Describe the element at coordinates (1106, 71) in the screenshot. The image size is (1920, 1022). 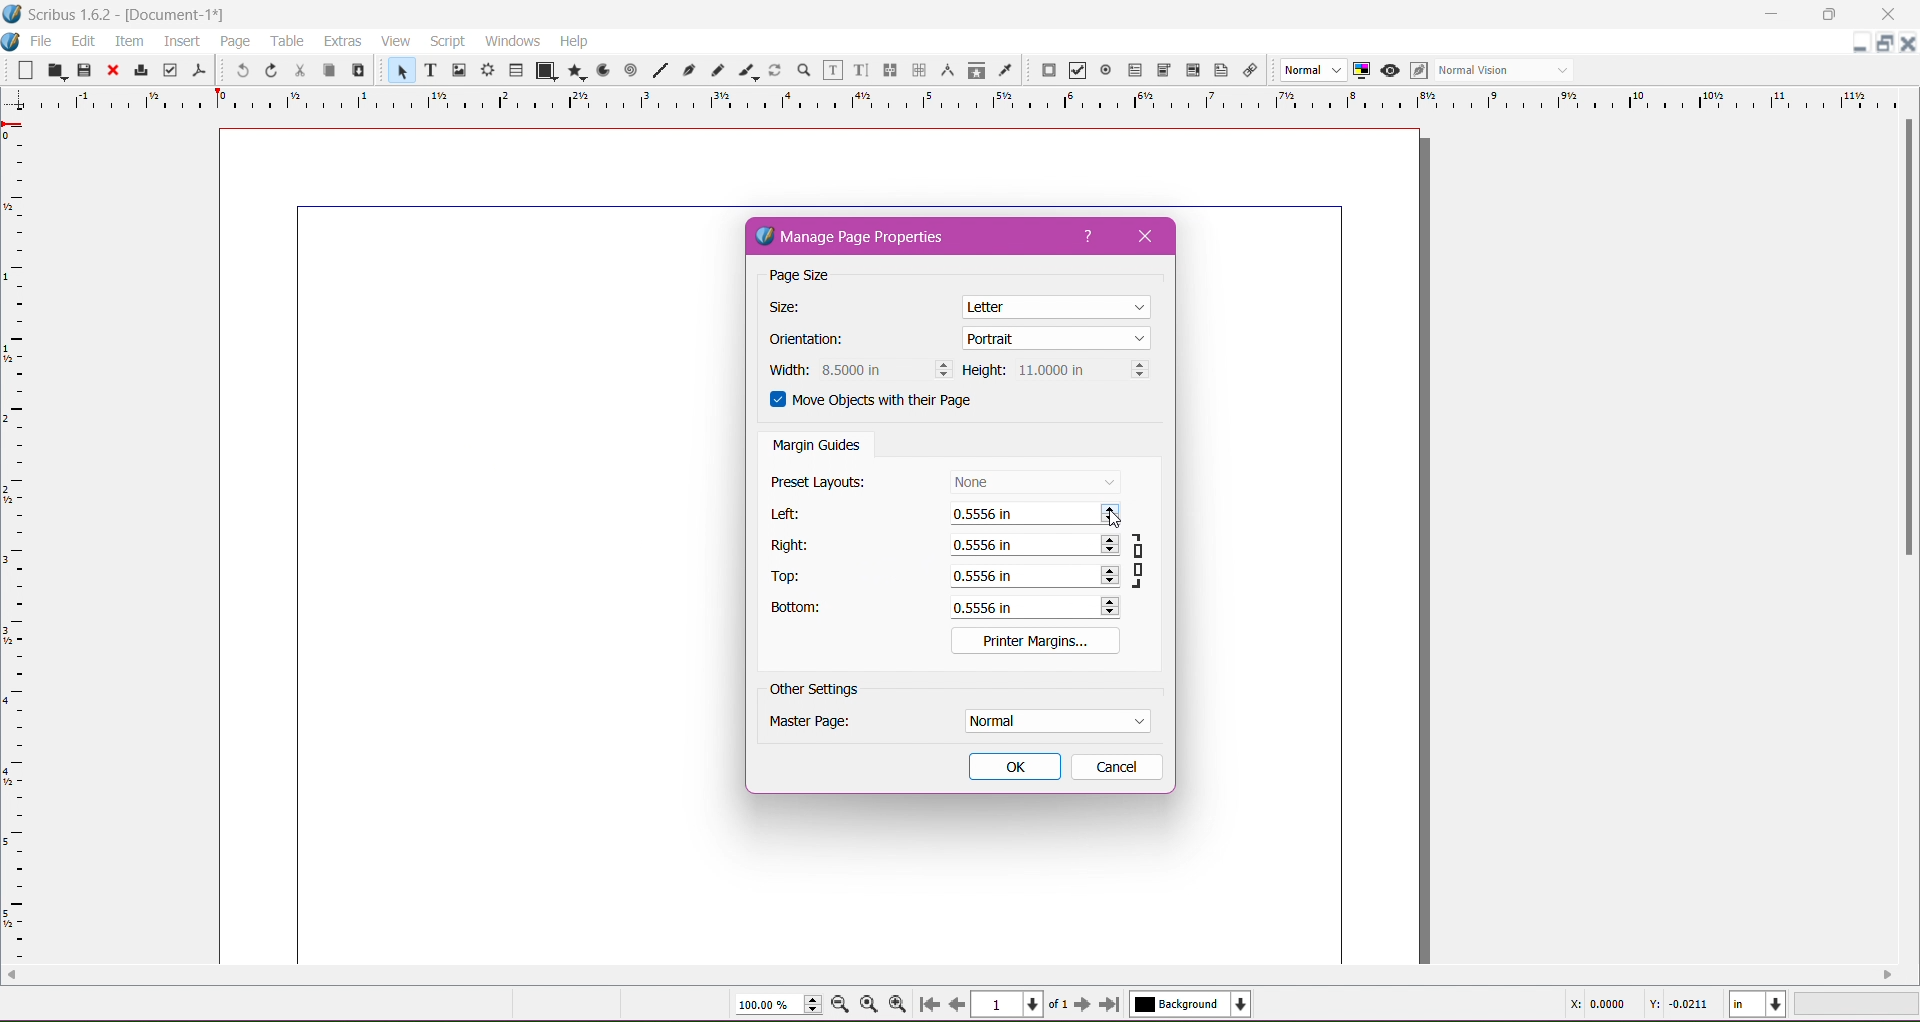
I see `PDF Radio Button` at that location.